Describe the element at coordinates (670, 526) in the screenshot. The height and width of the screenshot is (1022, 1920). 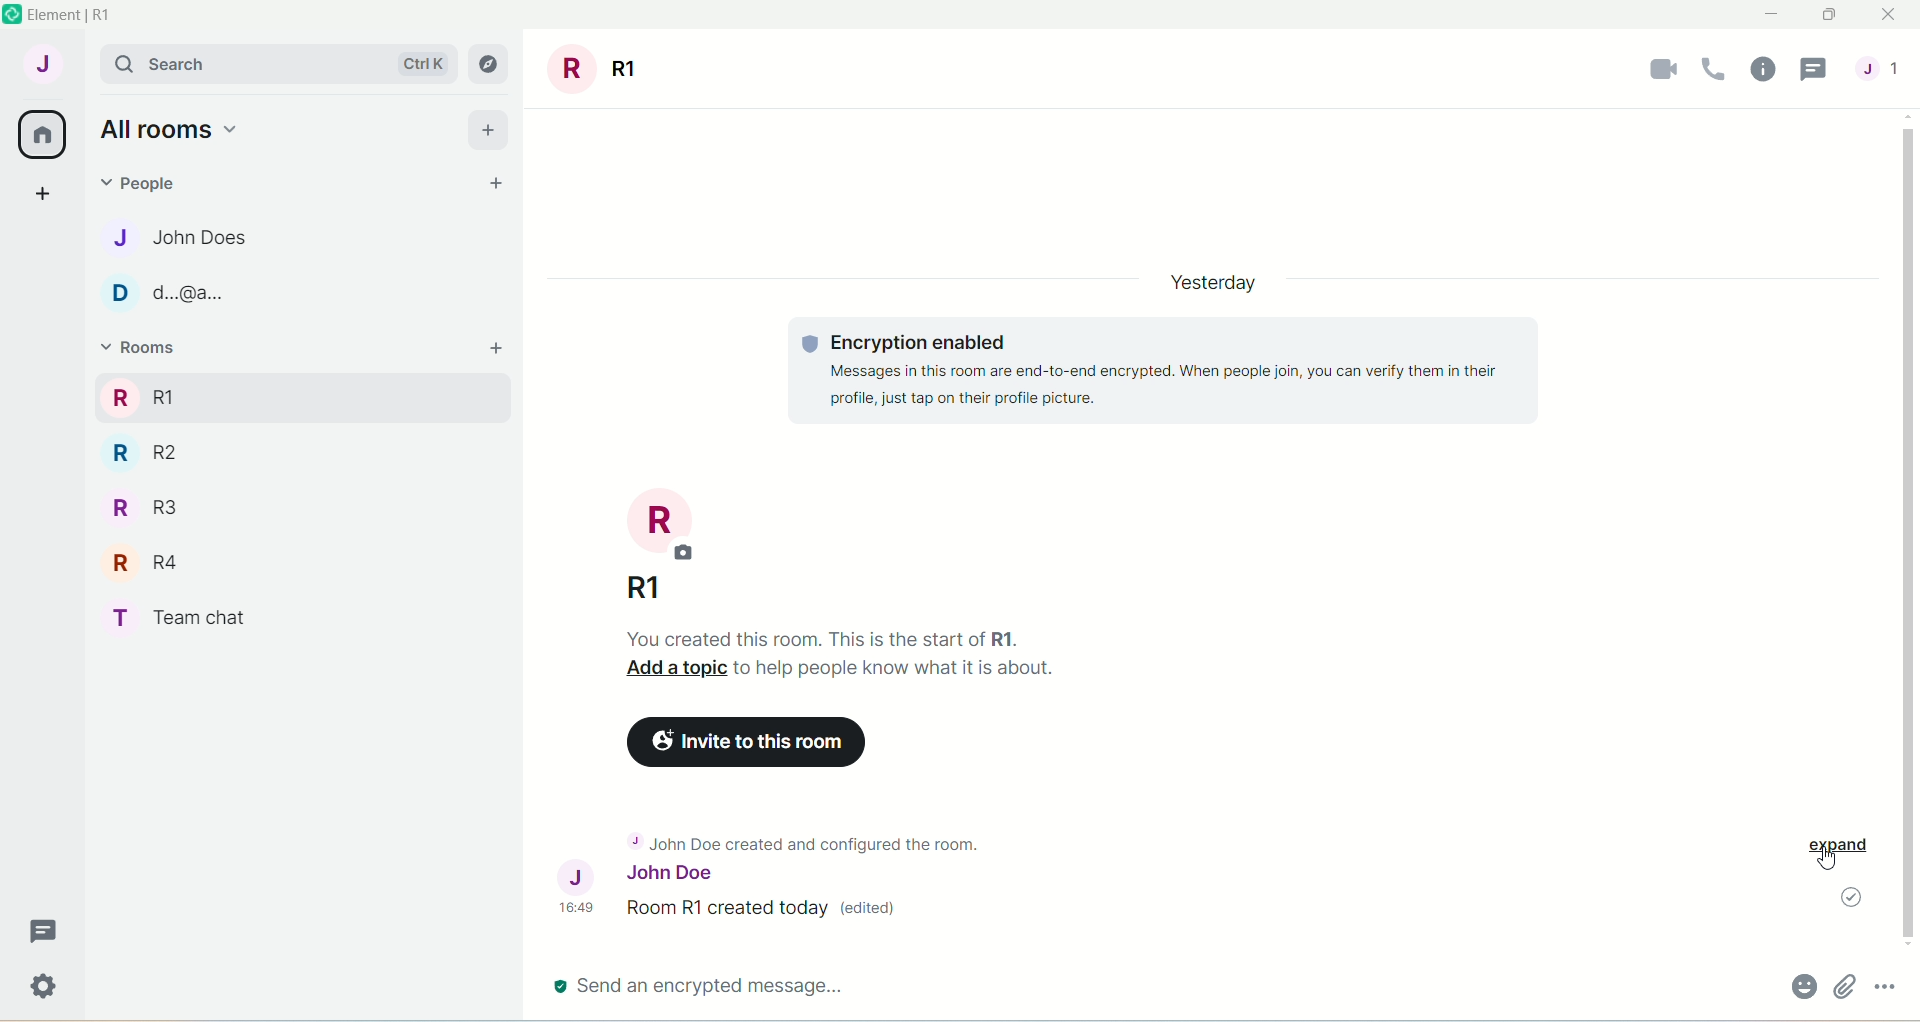
I see `R Profile Pic` at that location.